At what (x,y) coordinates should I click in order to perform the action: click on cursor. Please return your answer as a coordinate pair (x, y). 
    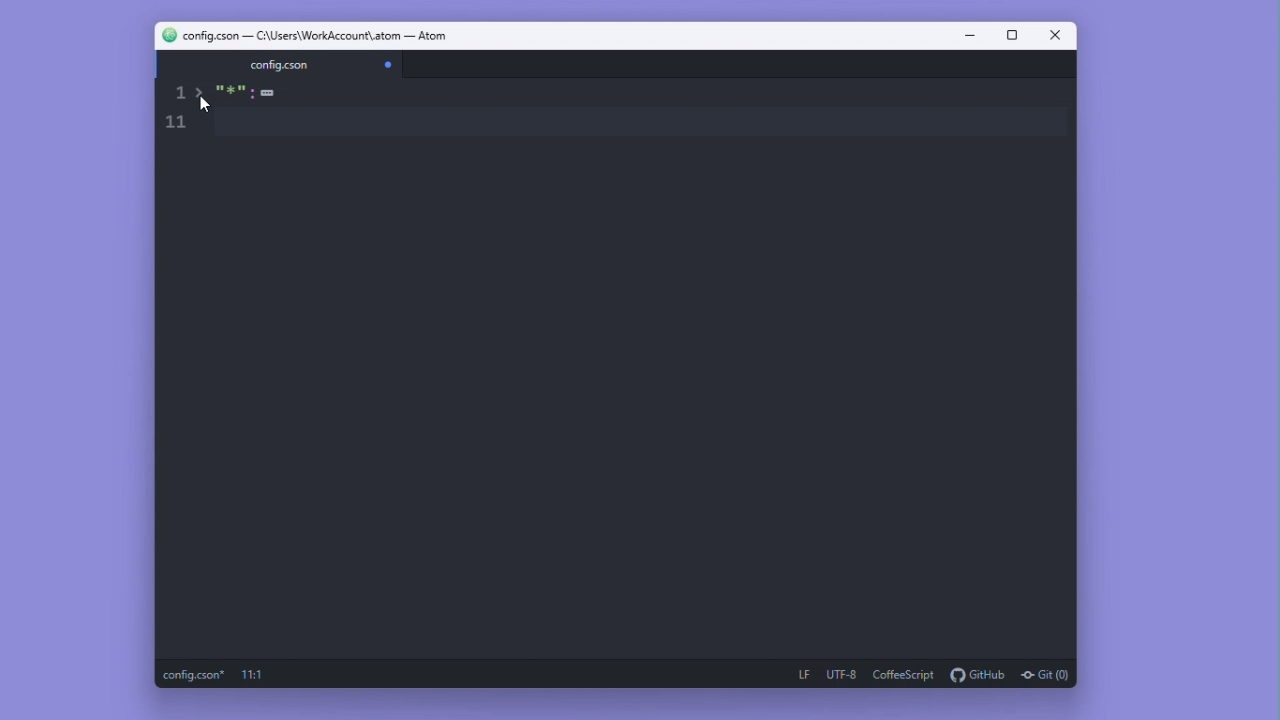
    Looking at the image, I should click on (207, 107).